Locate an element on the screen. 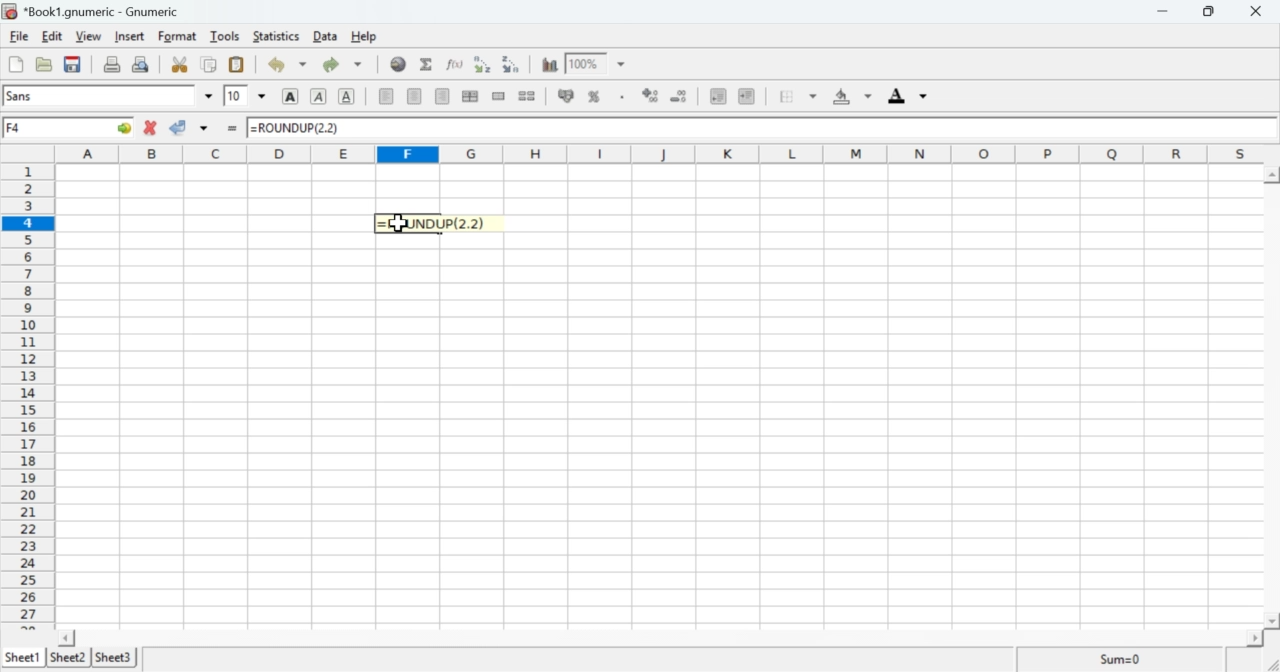 This screenshot has width=1280, height=672. Font Size is located at coordinates (234, 96).